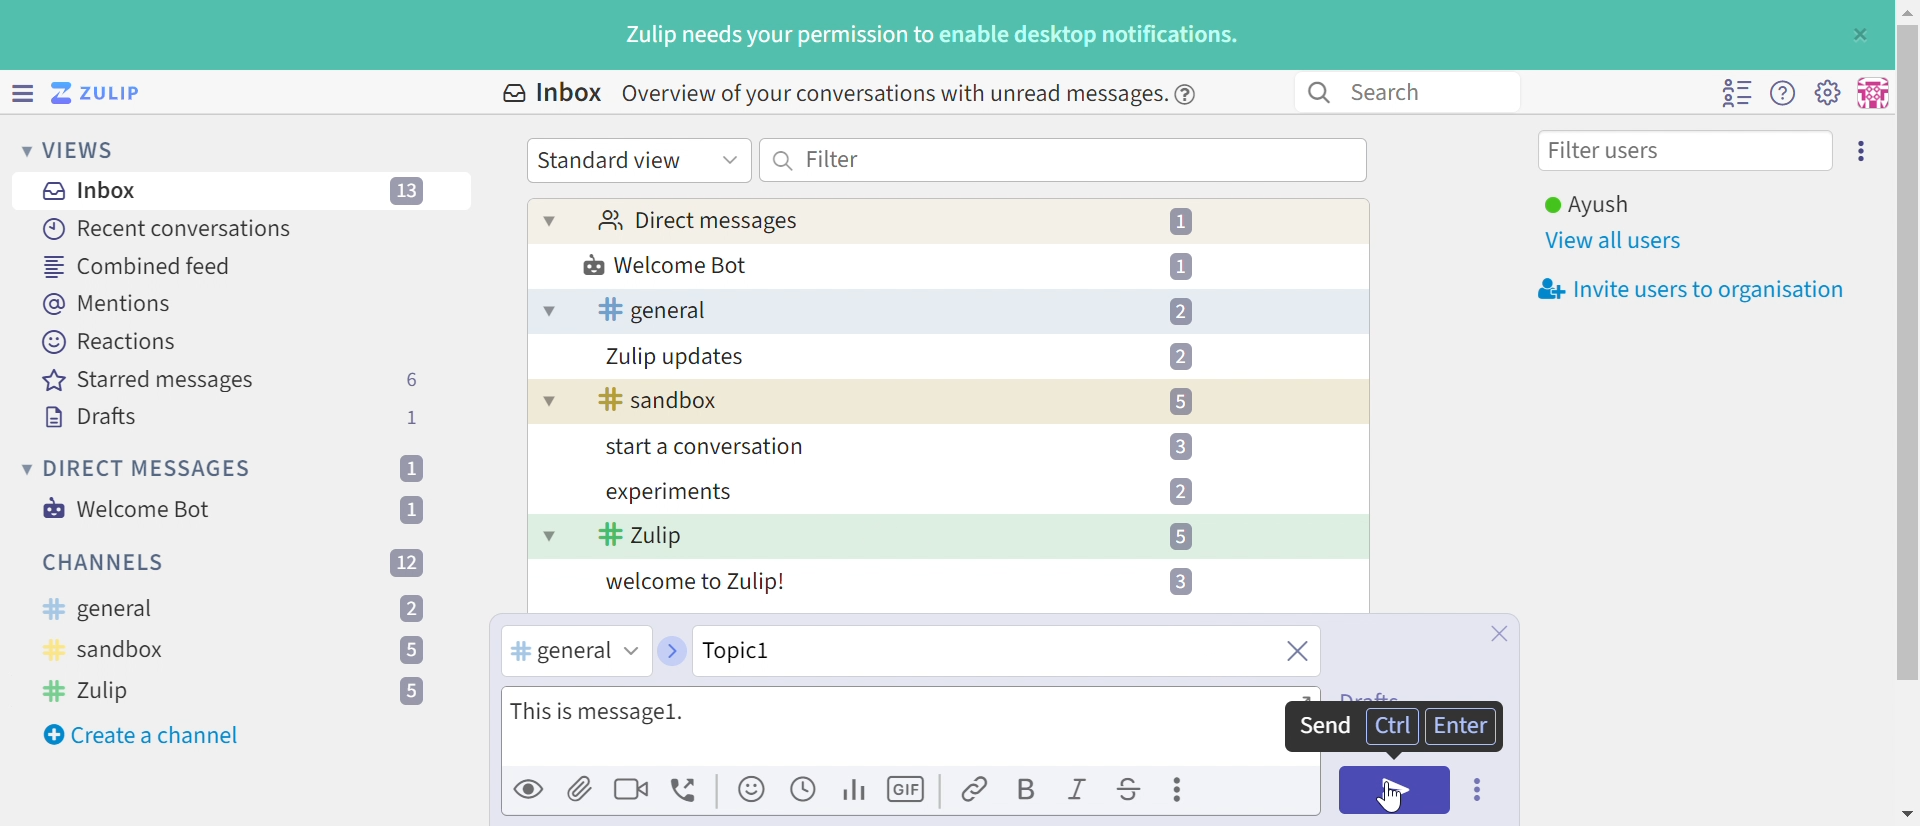 This screenshot has width=1920, height=826. I want to click on Close, so click(1498, 634).